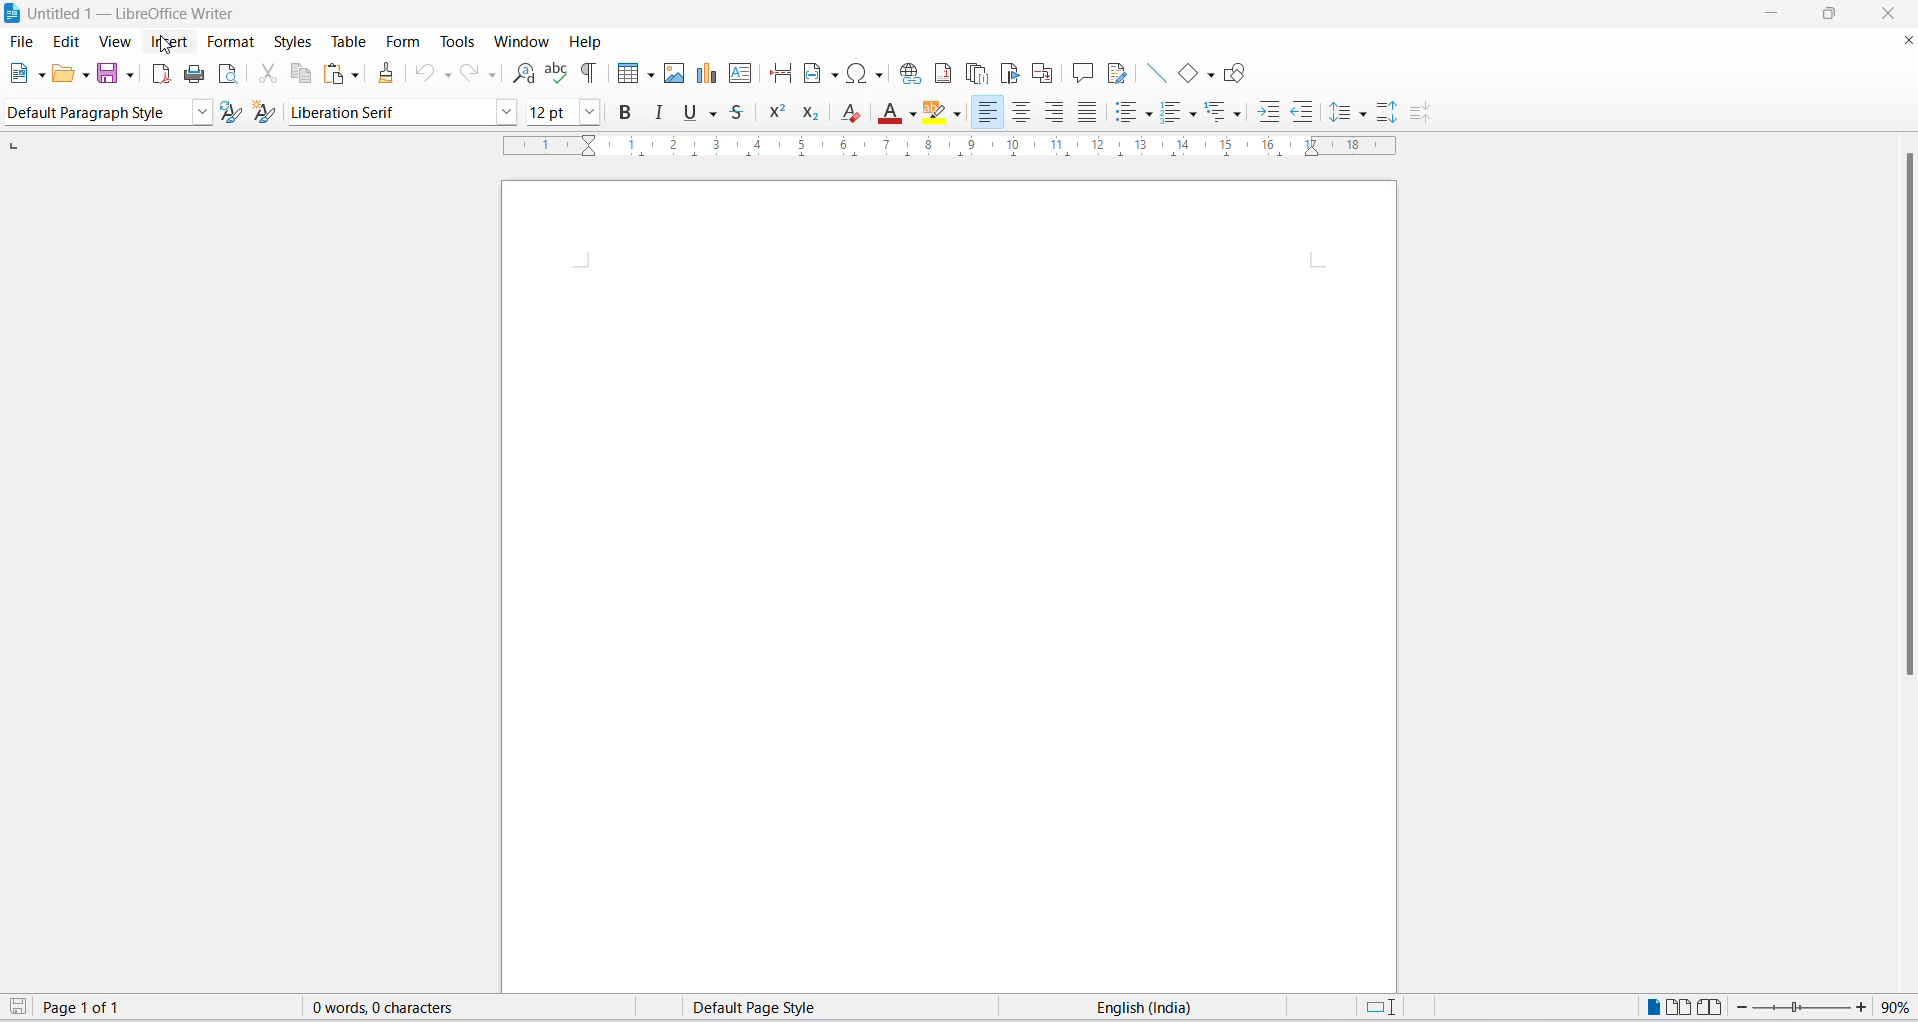 The image size is (1918, 1022). Describe the element at coordinates (596, 112) in the screenshot. I see `font size options` at that location.